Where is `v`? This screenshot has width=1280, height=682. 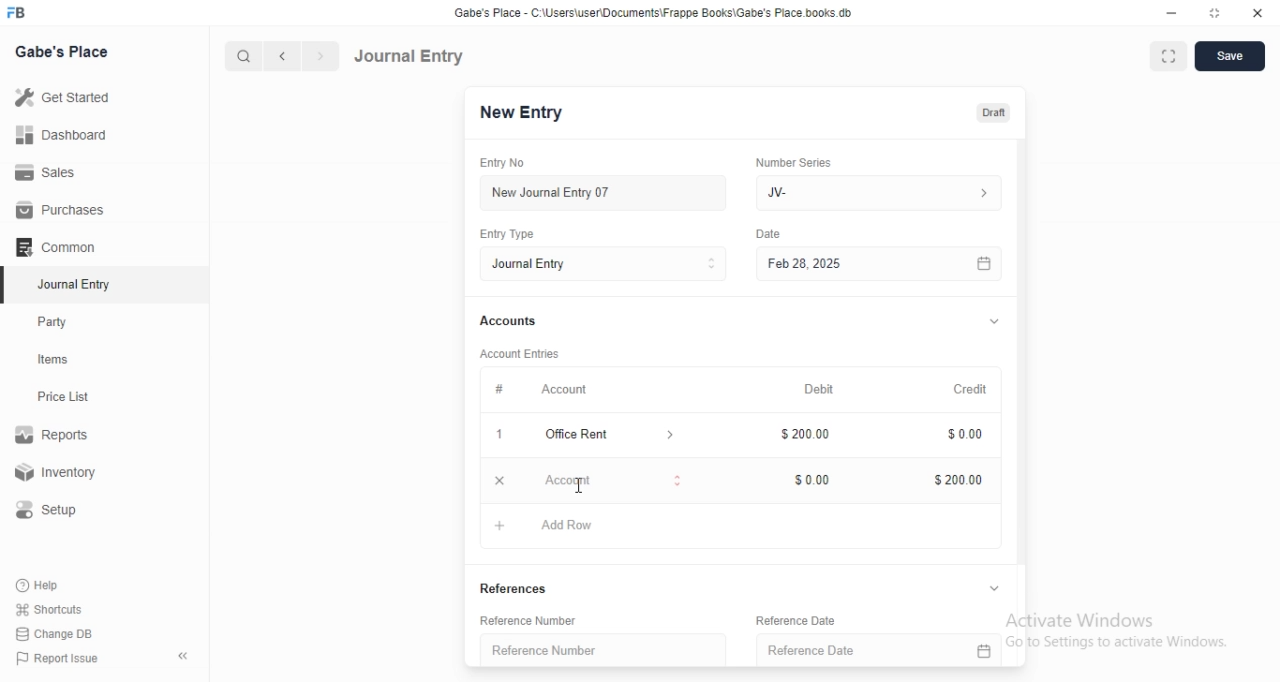
v is located at coordinates (998, 586).